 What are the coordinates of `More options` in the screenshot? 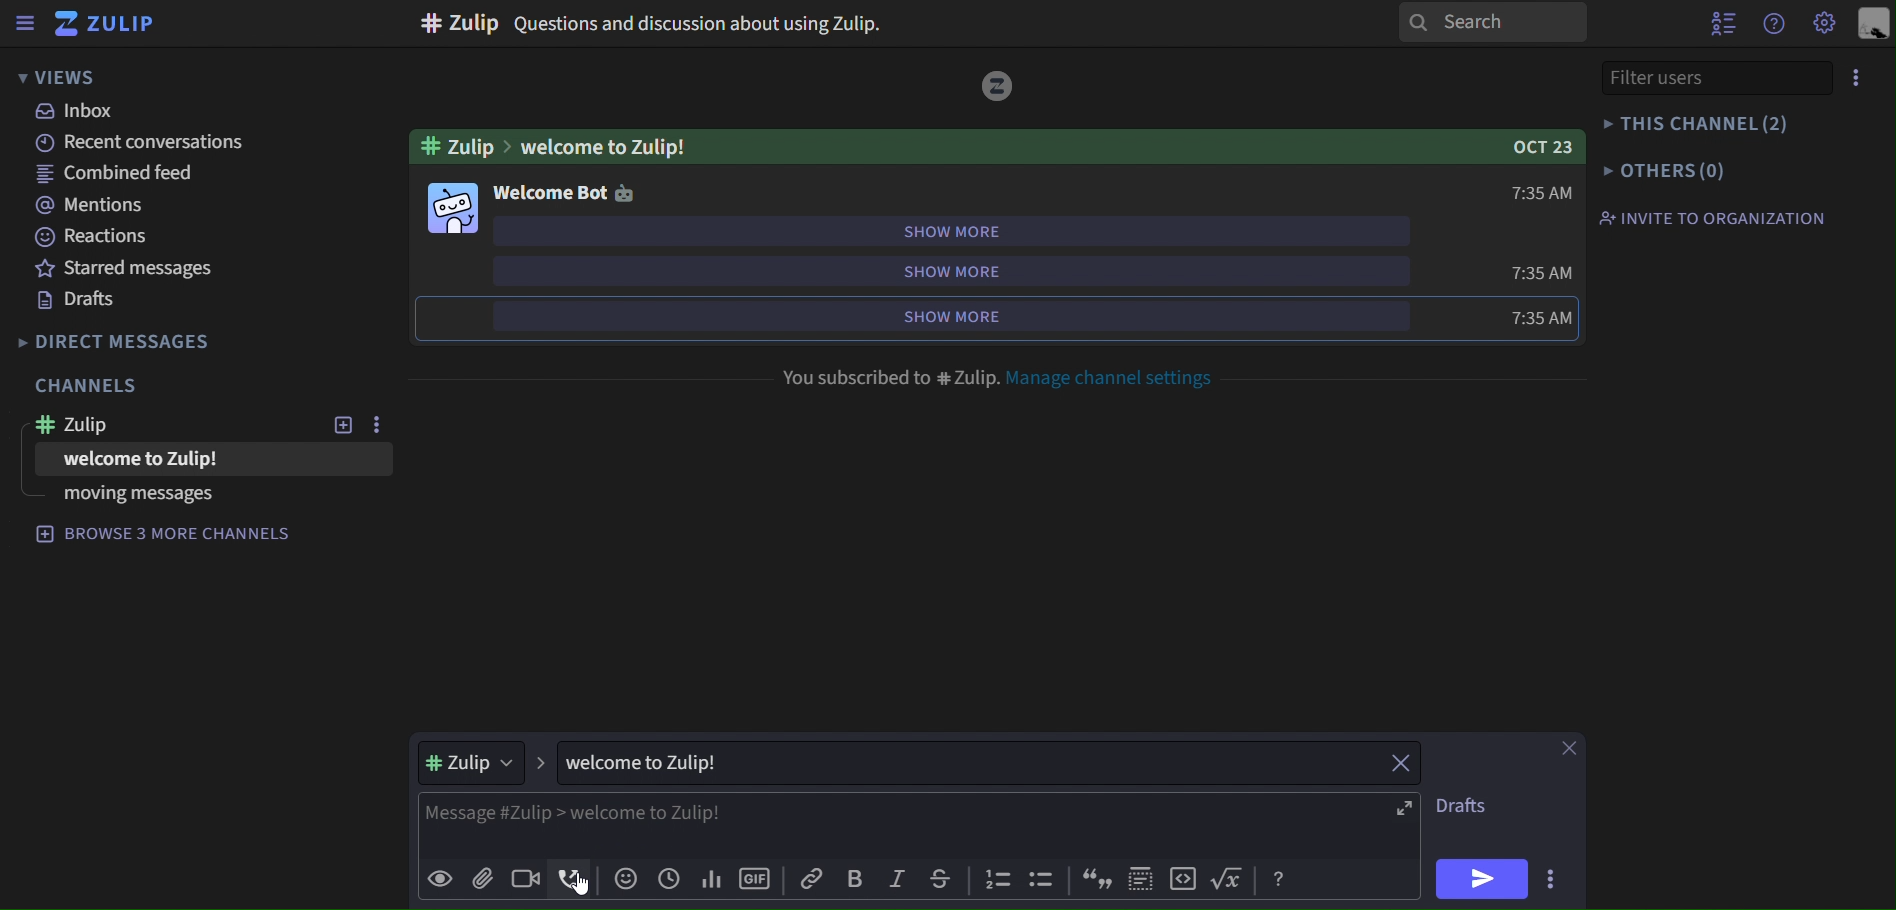 It's located at (1858, 75).